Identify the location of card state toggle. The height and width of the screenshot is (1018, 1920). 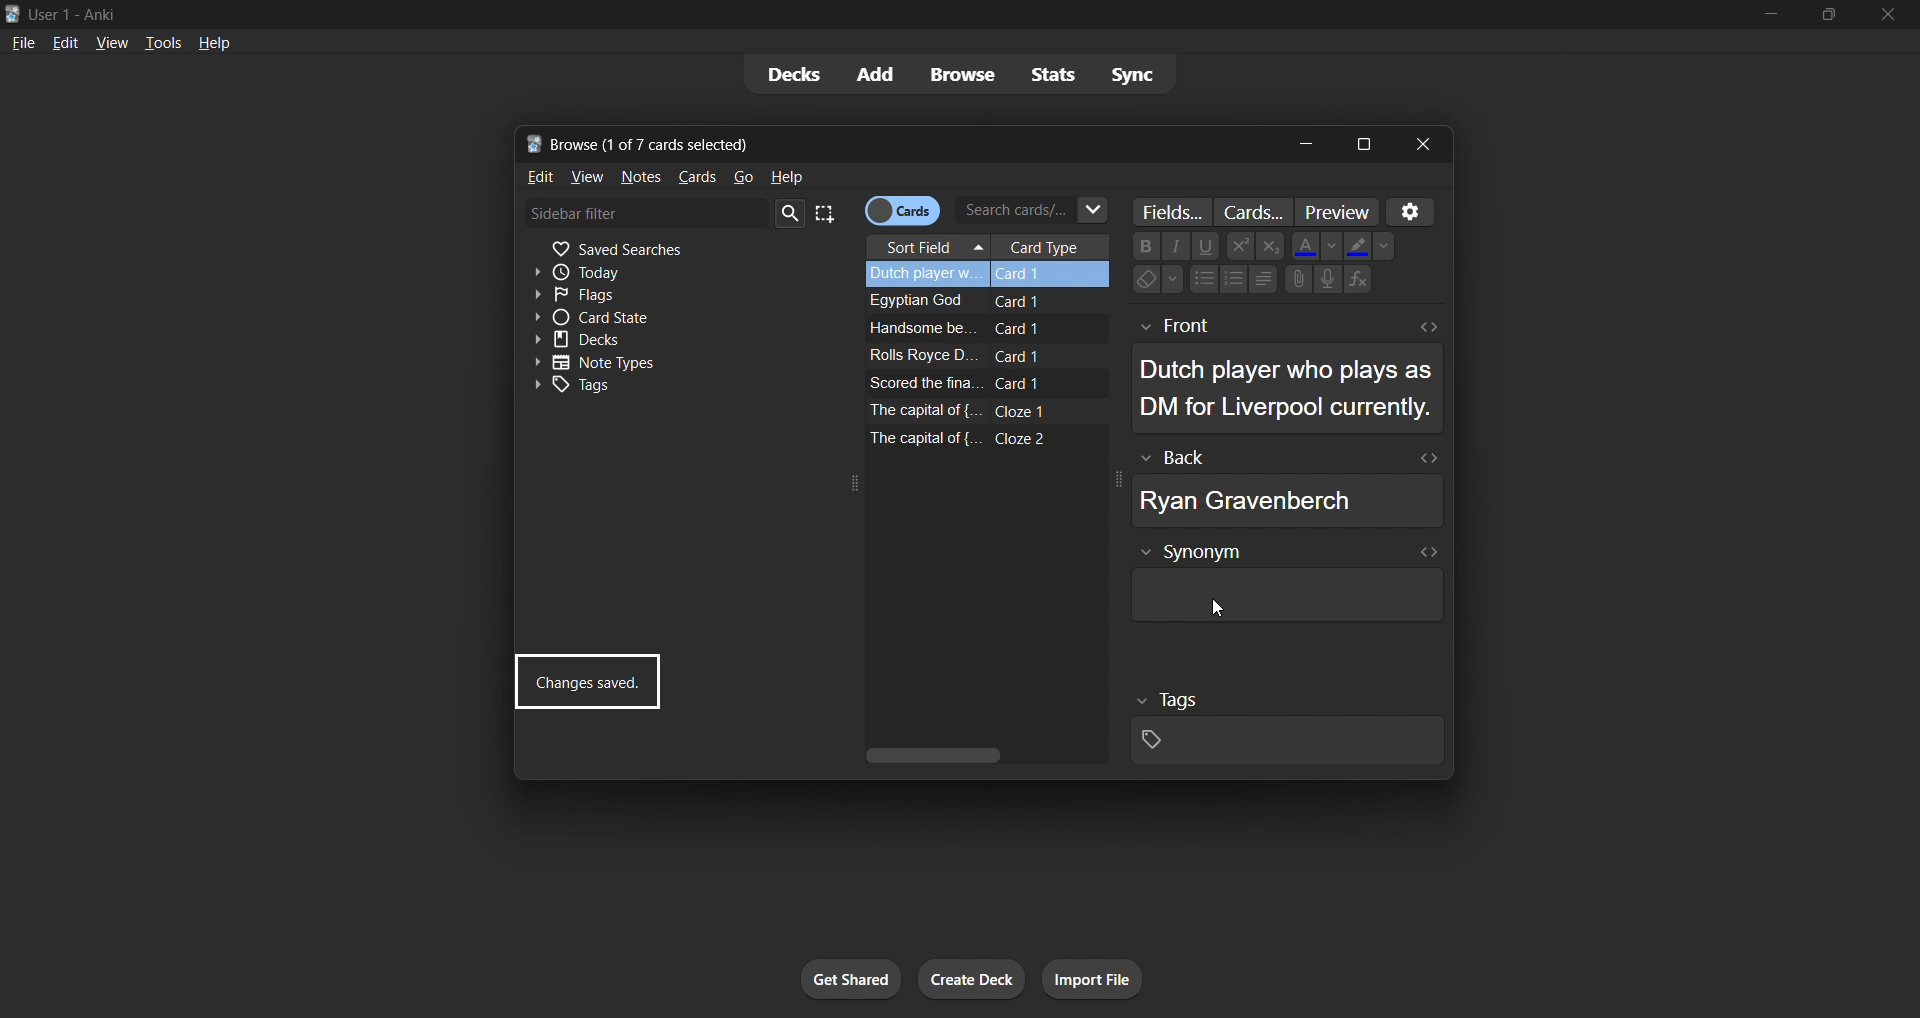
(648, 317).